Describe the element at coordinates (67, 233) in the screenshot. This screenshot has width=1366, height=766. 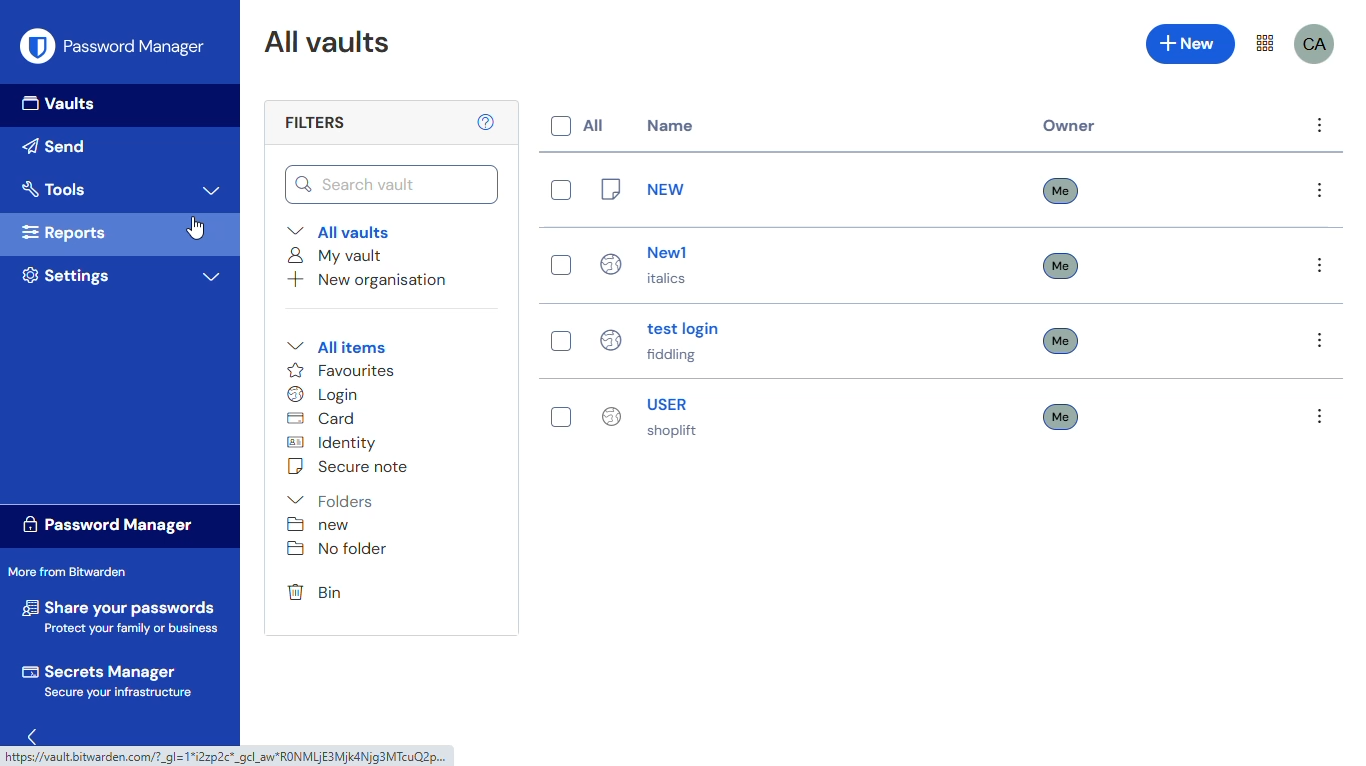
I see `reports` at that location.